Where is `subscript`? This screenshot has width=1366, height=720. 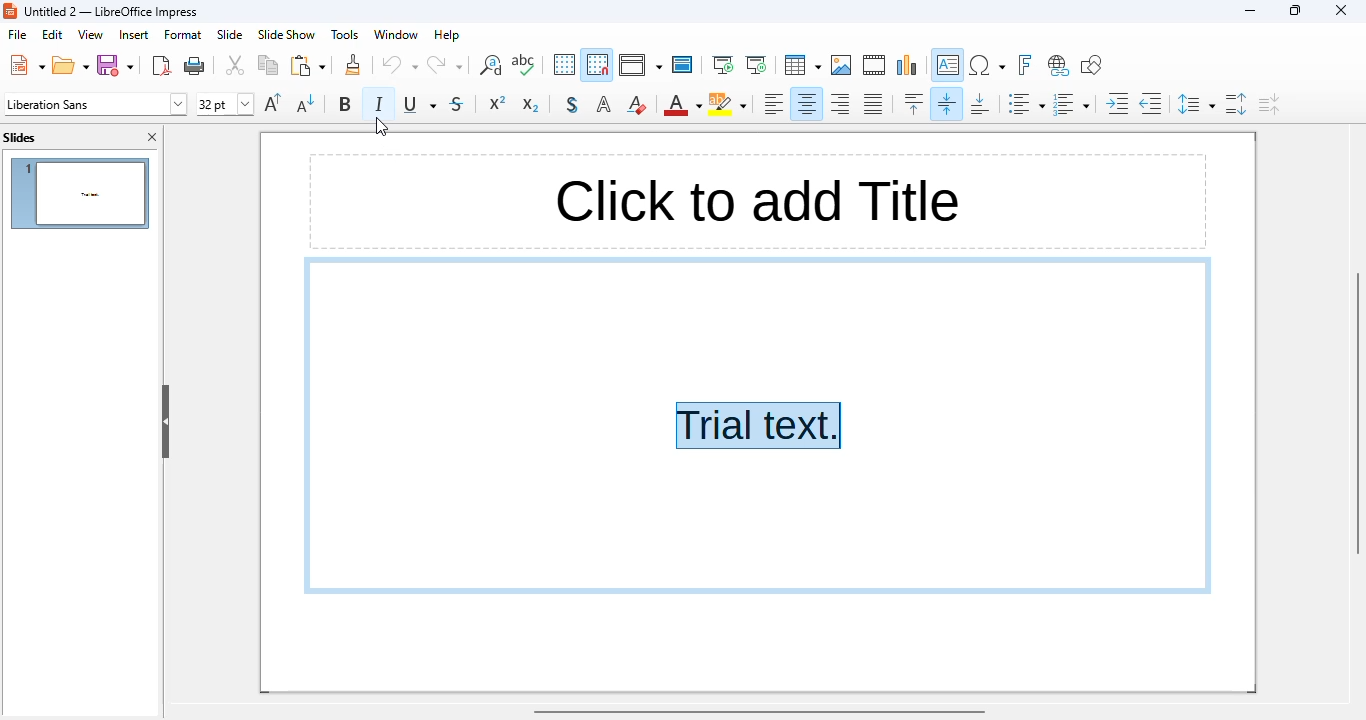 subscript is located at coordinates (530, 104).